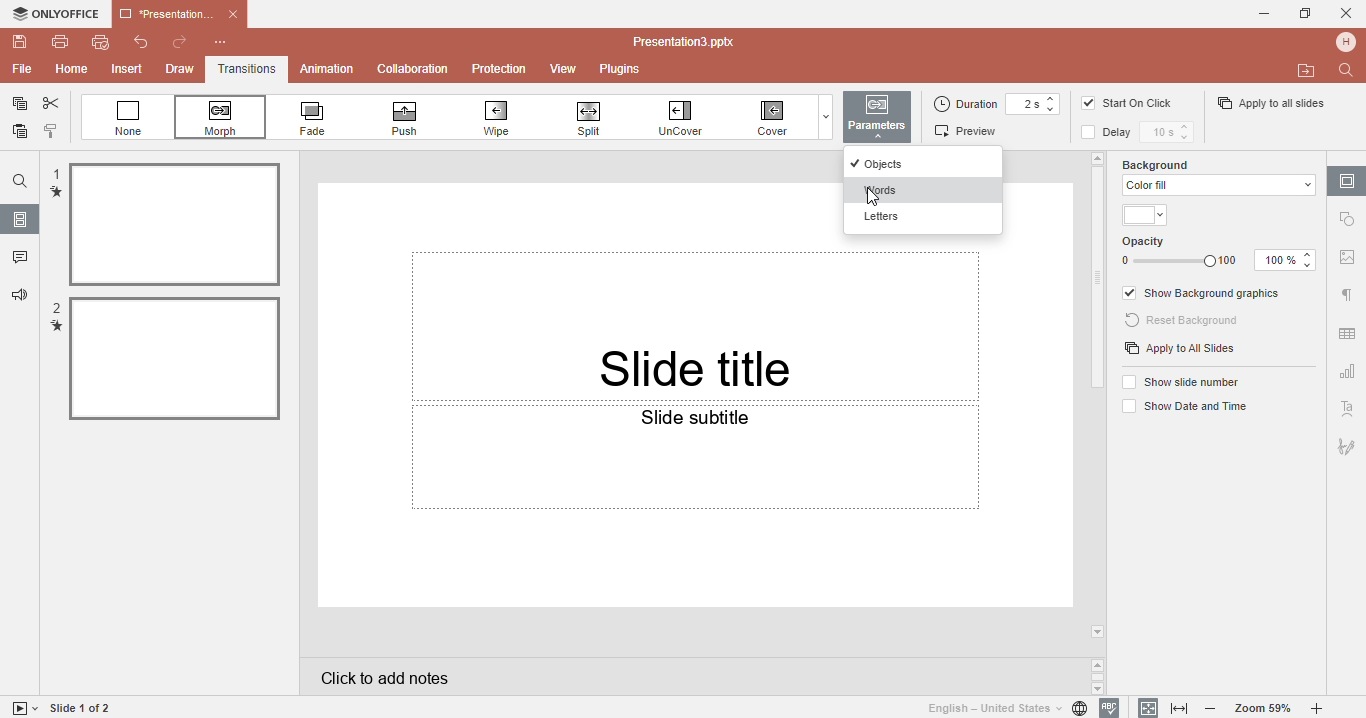 The width and height of the screenshot is (1366, 718). What do you see at coordinates (775, 118) in the screenshot?
I see `Cover` at bounding box center [775, 118].